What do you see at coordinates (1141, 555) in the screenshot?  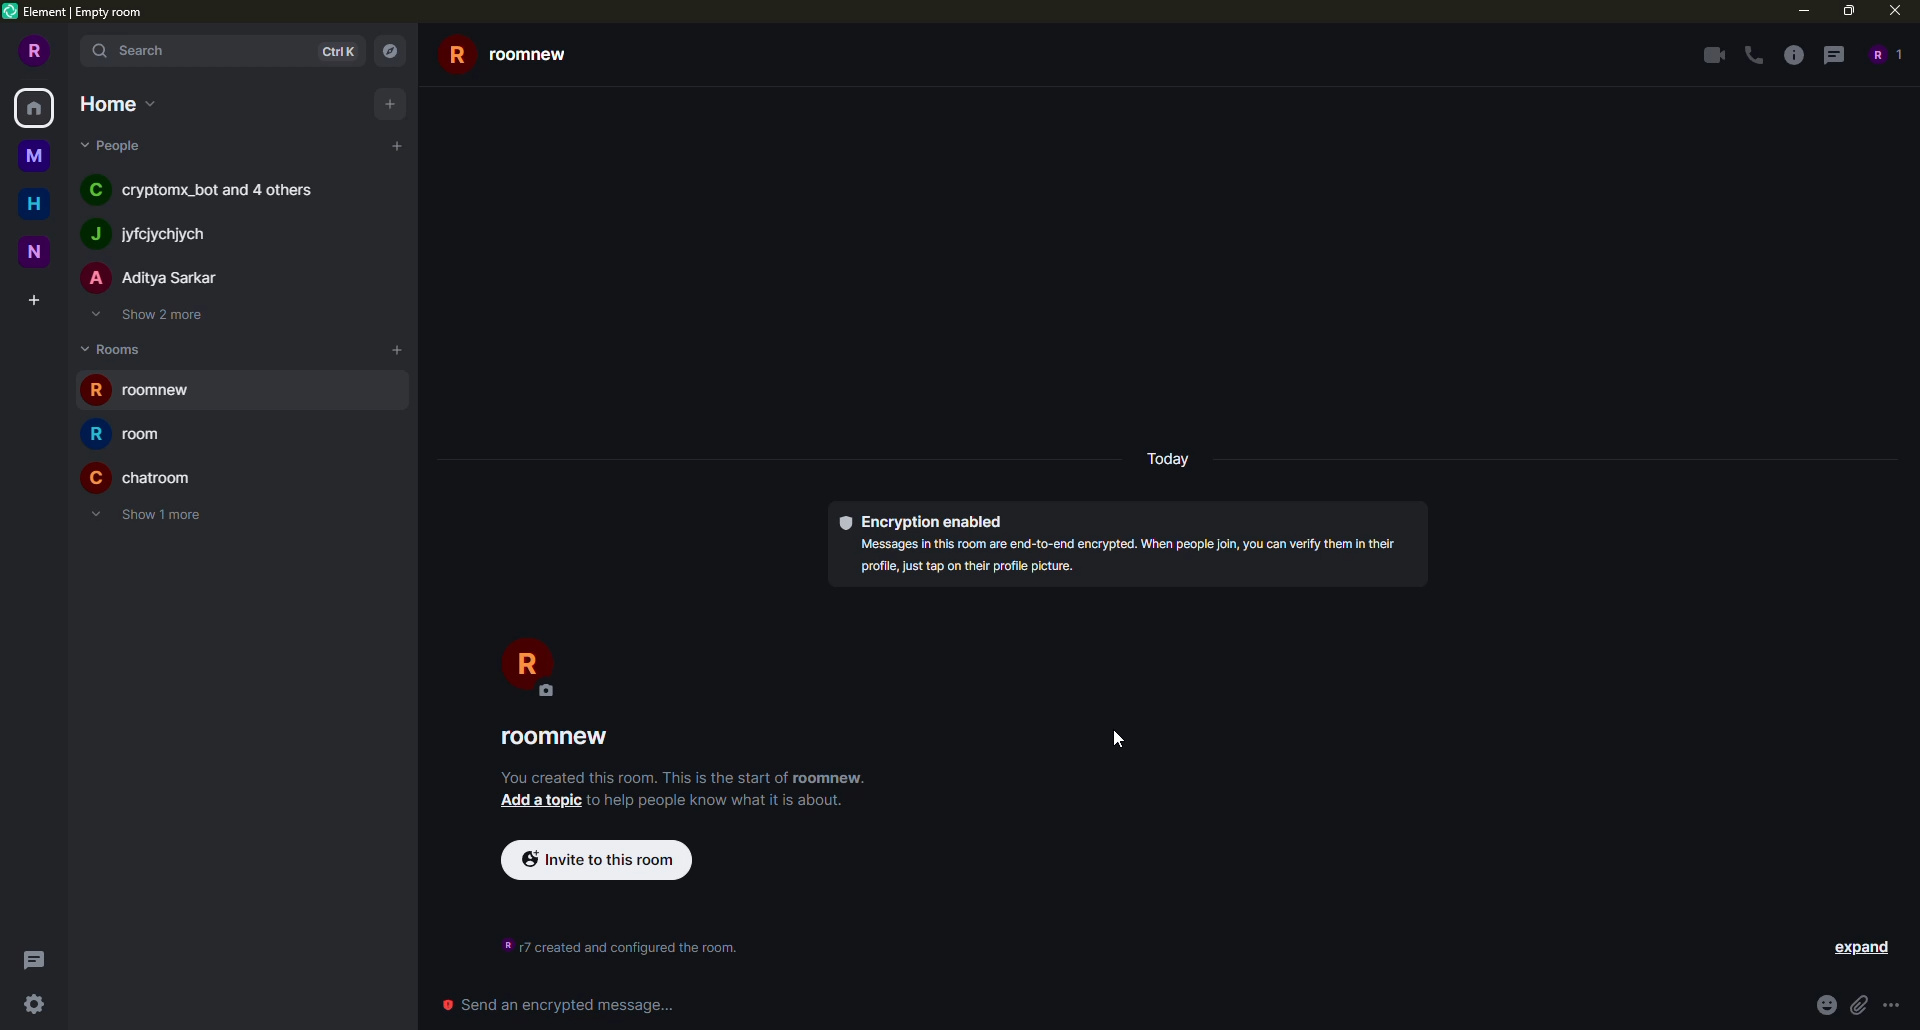 I see `info` at bounding box center [1141, 555].